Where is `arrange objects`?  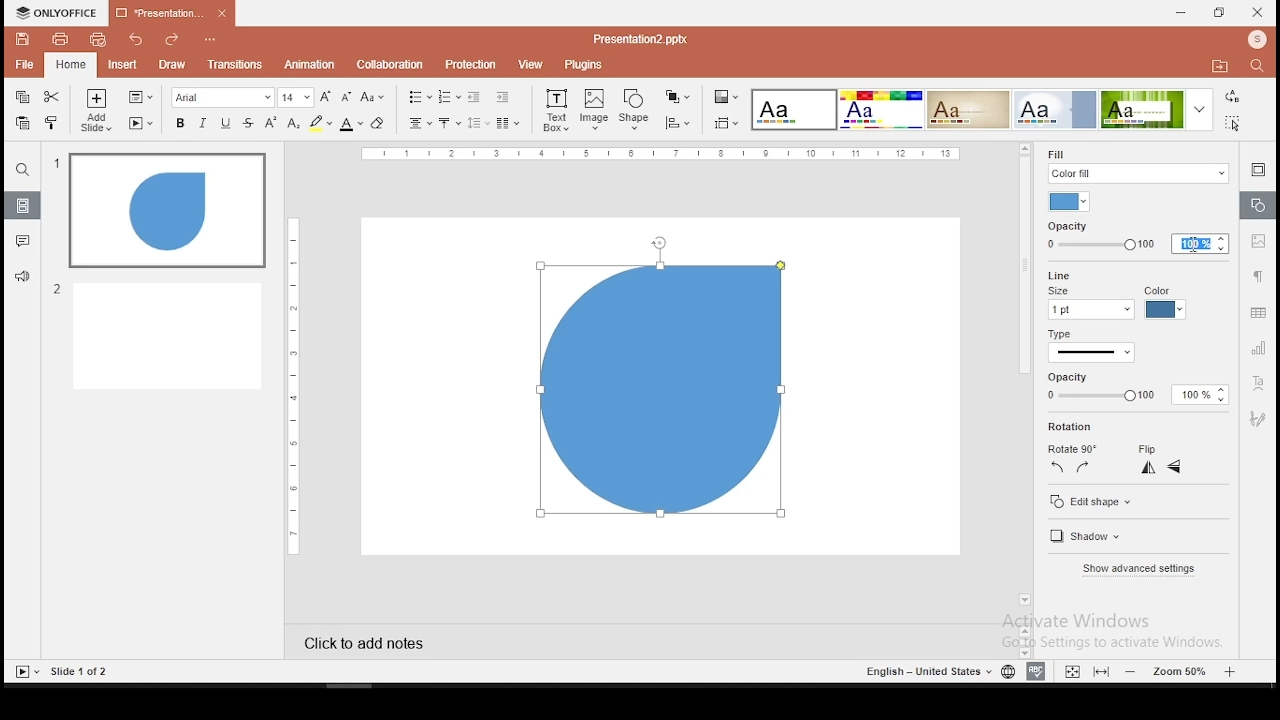 arrange objects is located at coordinates (675, 97).